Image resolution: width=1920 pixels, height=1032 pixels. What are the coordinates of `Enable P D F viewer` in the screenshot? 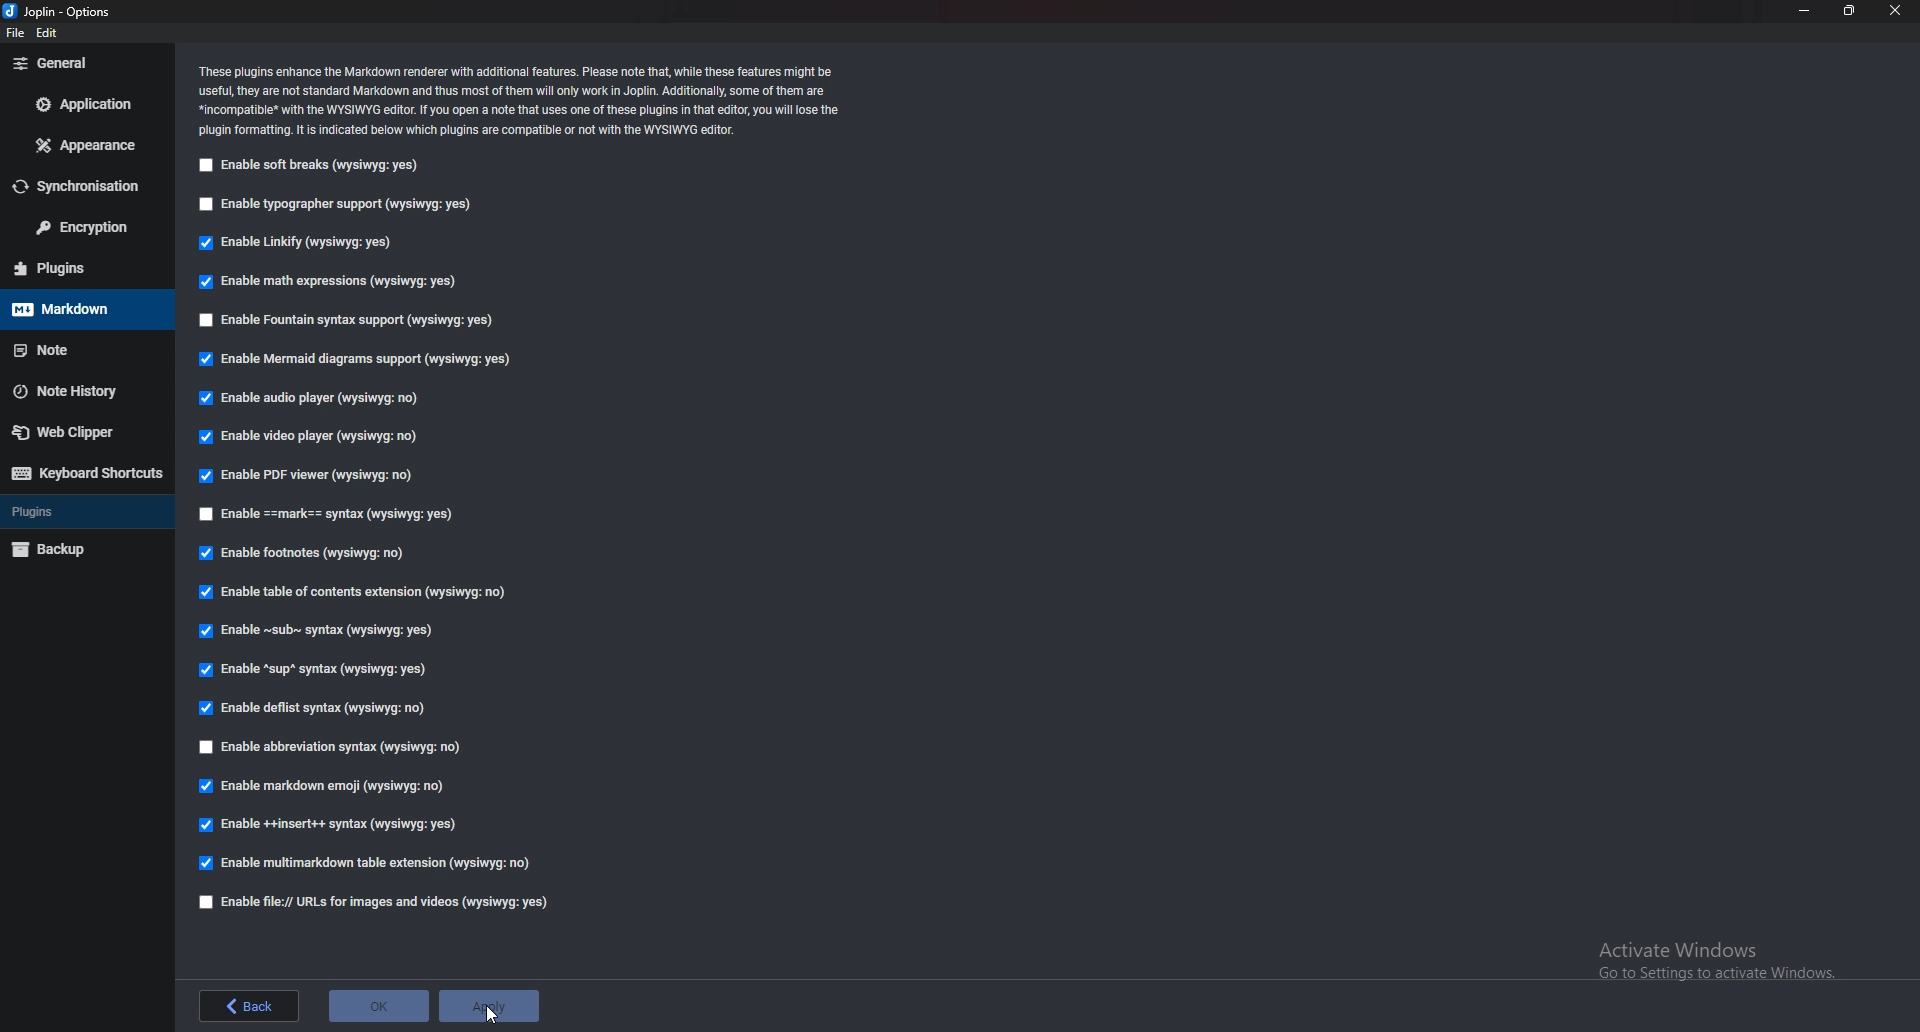 It's located at (304, 475).